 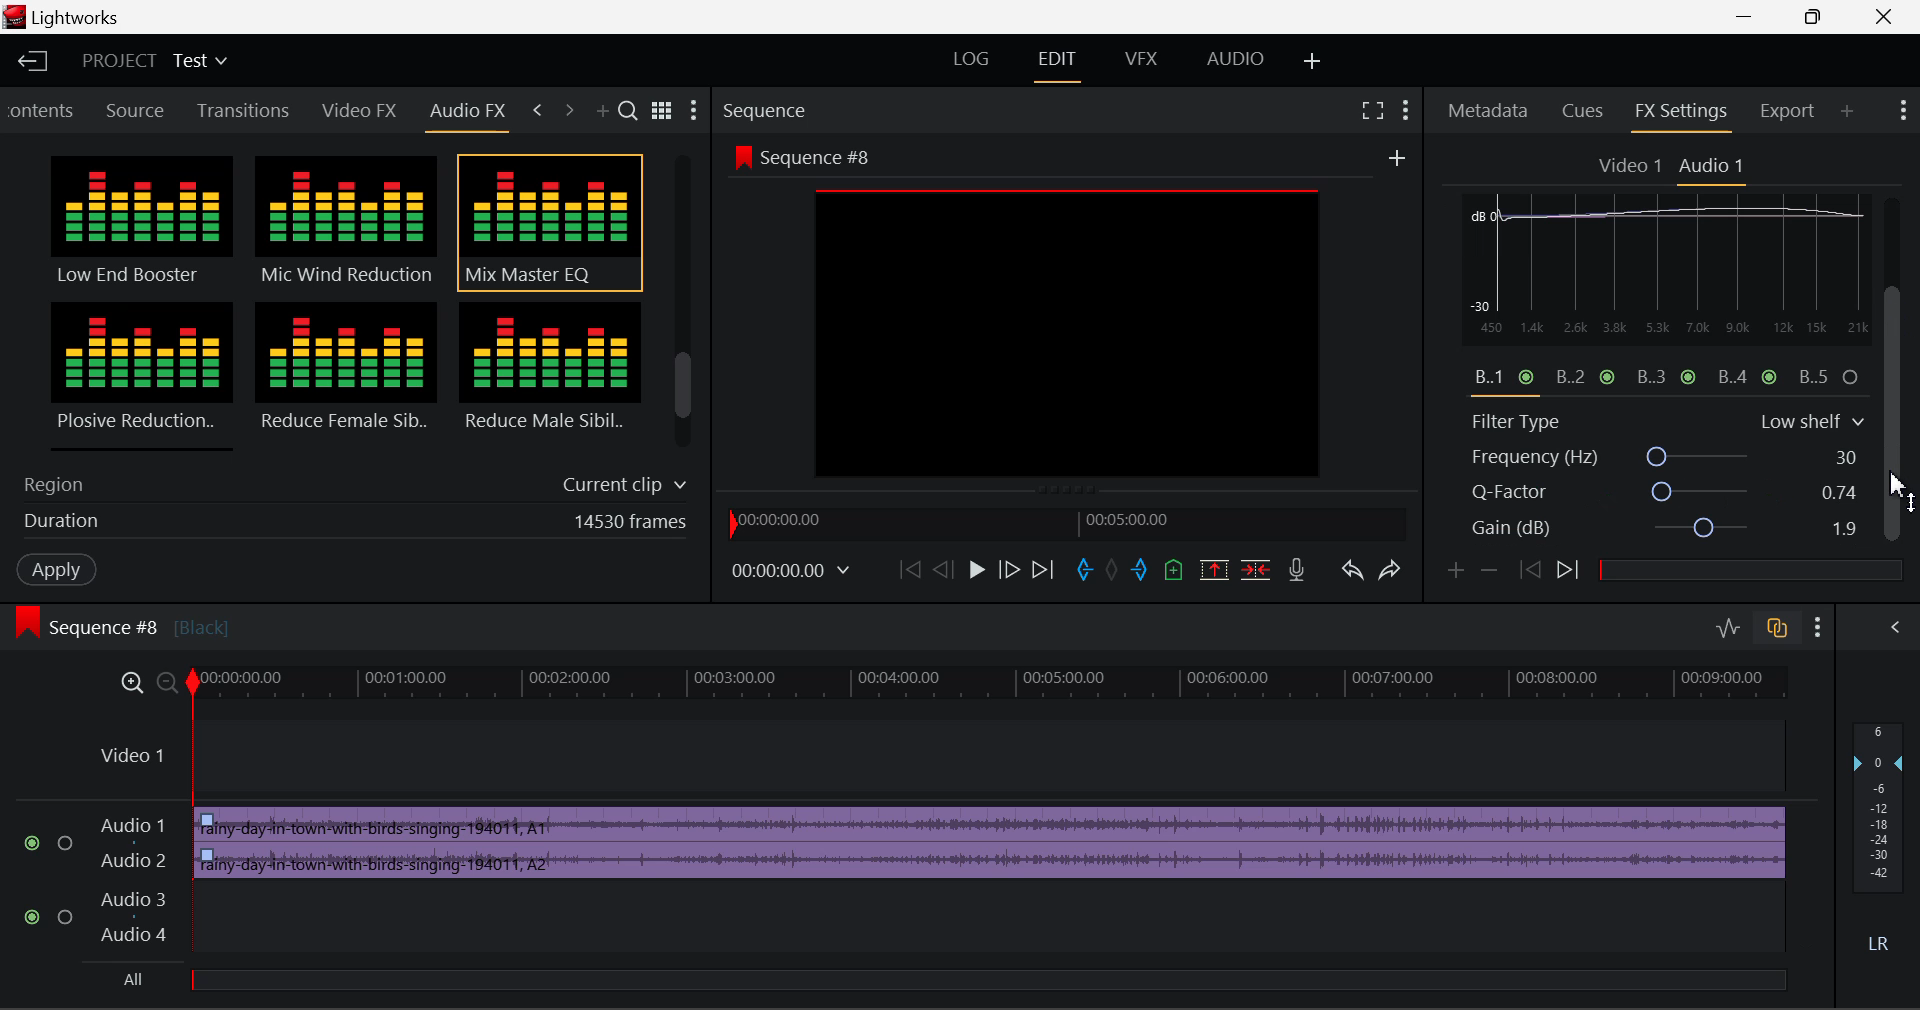 What do you see at coordinates (1753, 17) in the screenshot?
I see `Restore Down` at bounding box center [1753, 17].